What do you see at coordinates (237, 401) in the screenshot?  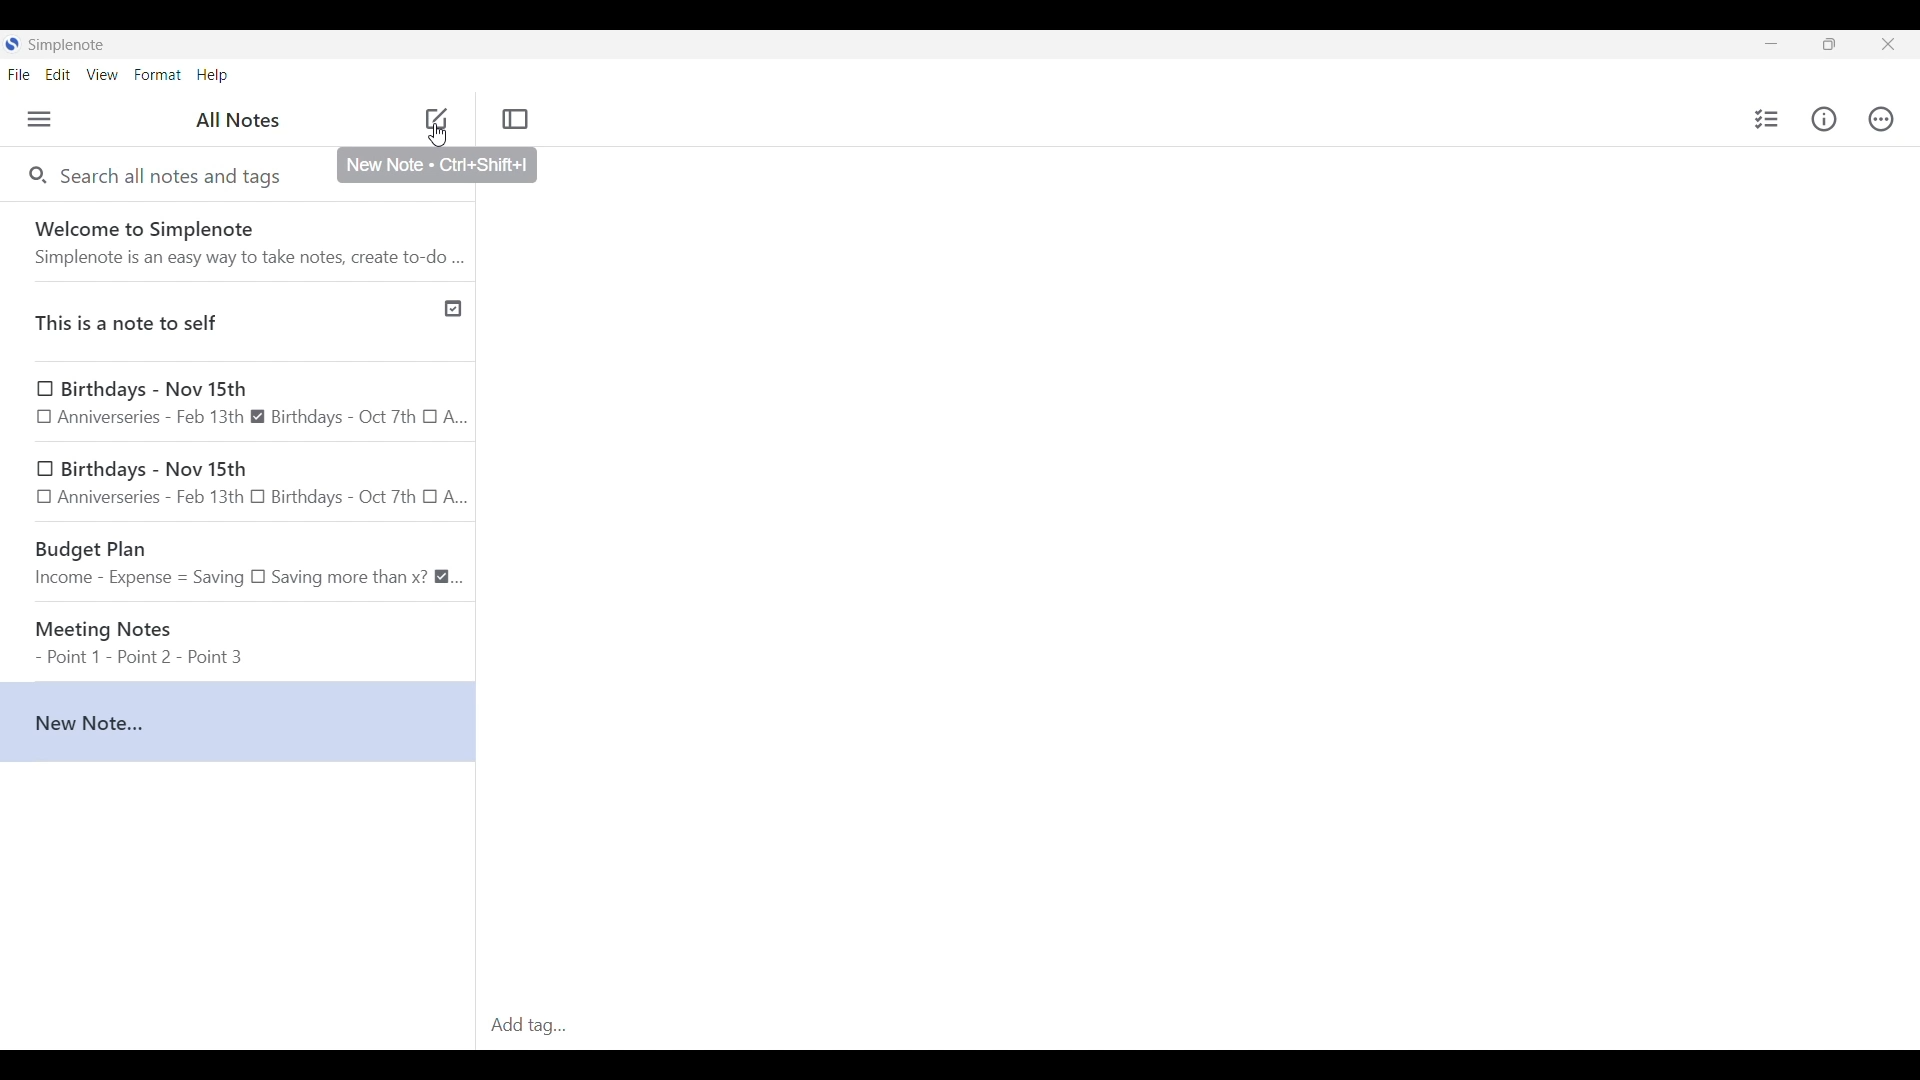 I see `Birthdays - Nov 15th` at bounding box center [237, 401].